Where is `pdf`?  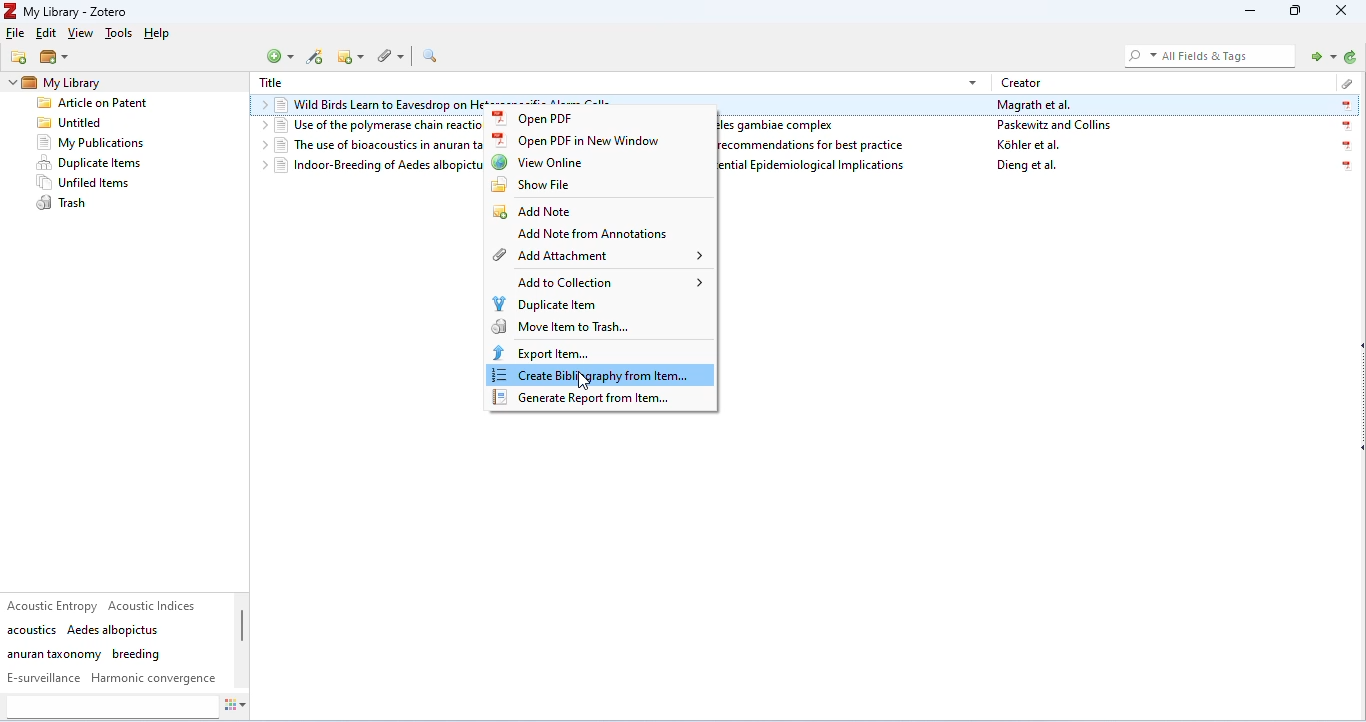
pdf is located at coordinates (1348, 147).